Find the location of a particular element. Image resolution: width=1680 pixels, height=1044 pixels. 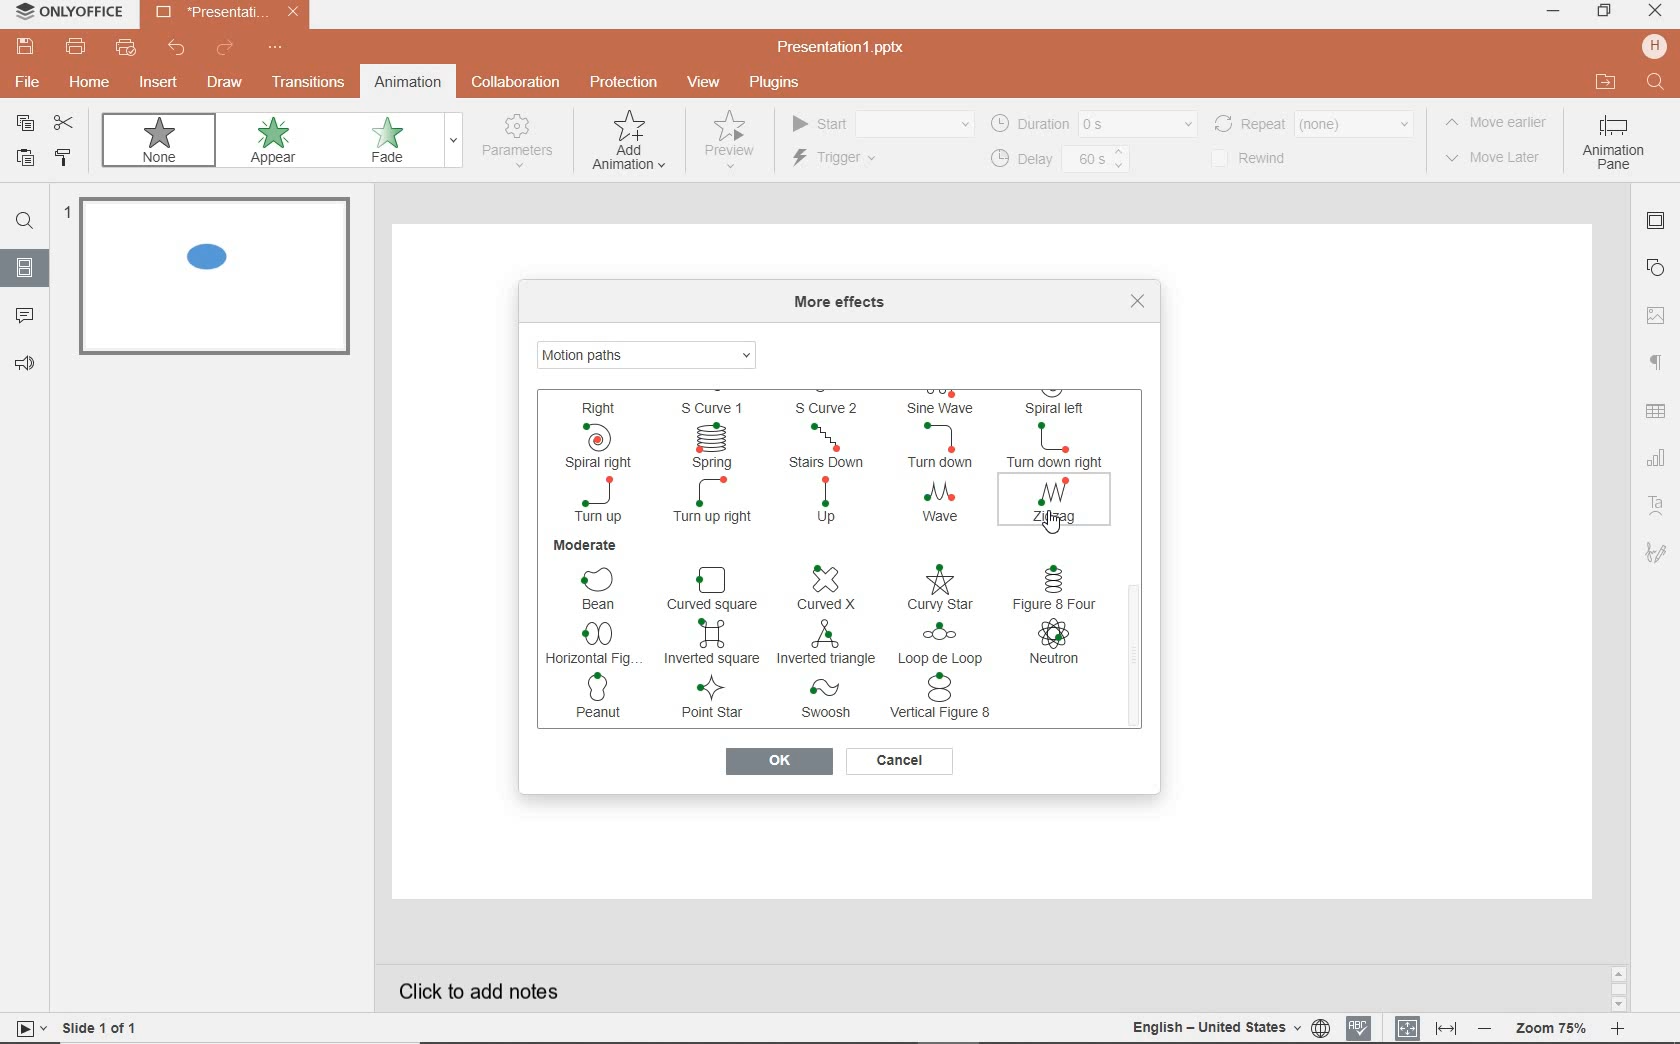

trigger is located at coordinates (861, 160).